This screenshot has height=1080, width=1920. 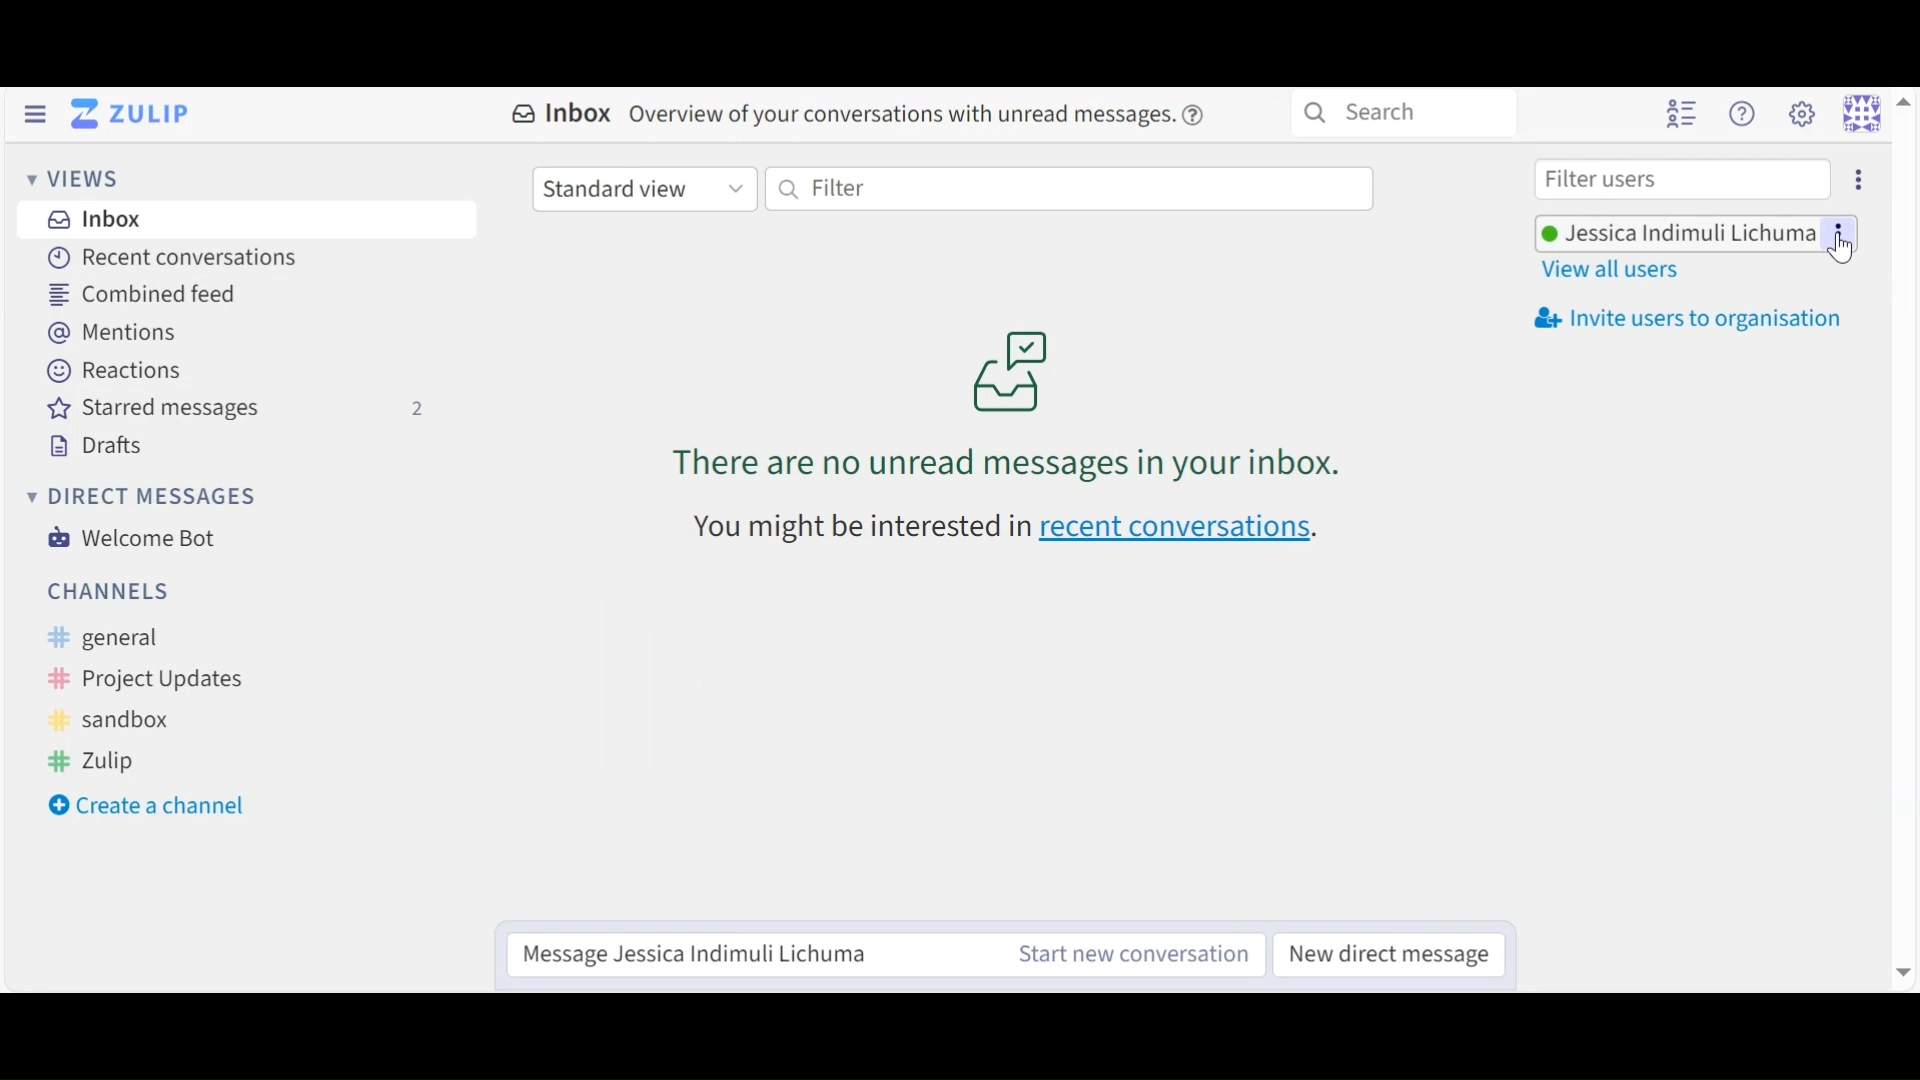 I want to click on Reply message, so click(x=746, y=953).